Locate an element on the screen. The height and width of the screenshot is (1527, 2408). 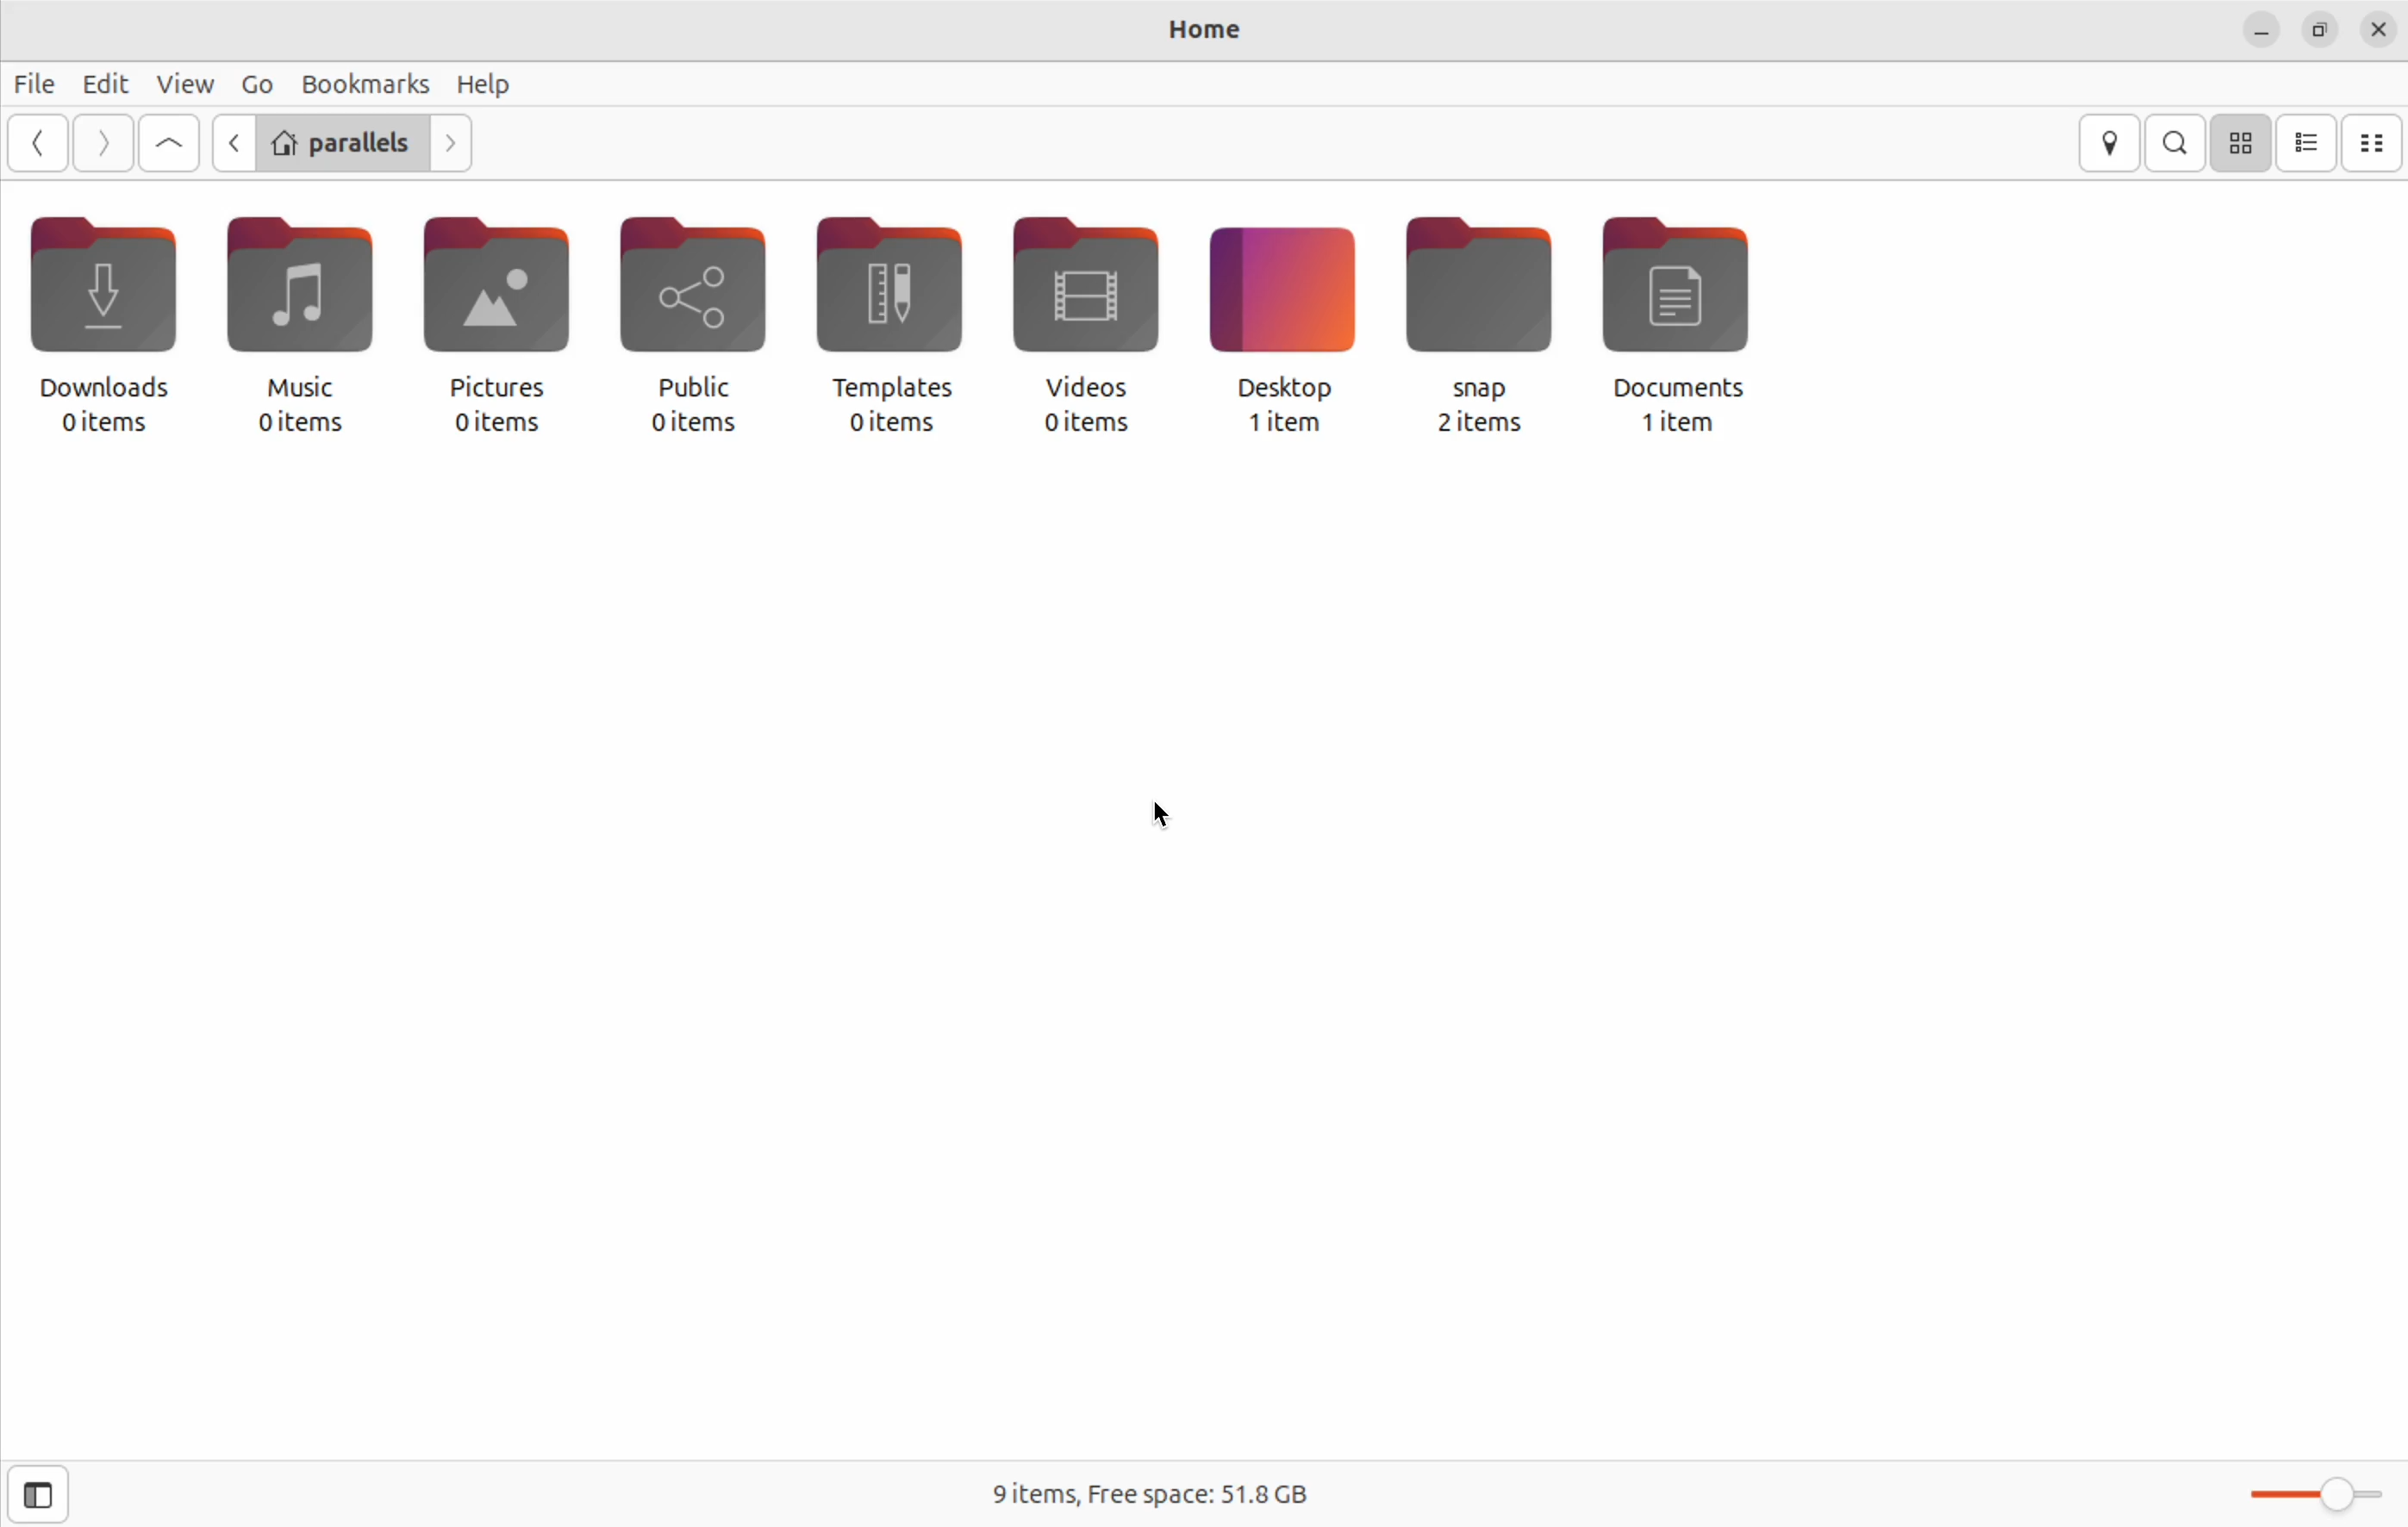
bookmarks is located at coordinates (368, 82).